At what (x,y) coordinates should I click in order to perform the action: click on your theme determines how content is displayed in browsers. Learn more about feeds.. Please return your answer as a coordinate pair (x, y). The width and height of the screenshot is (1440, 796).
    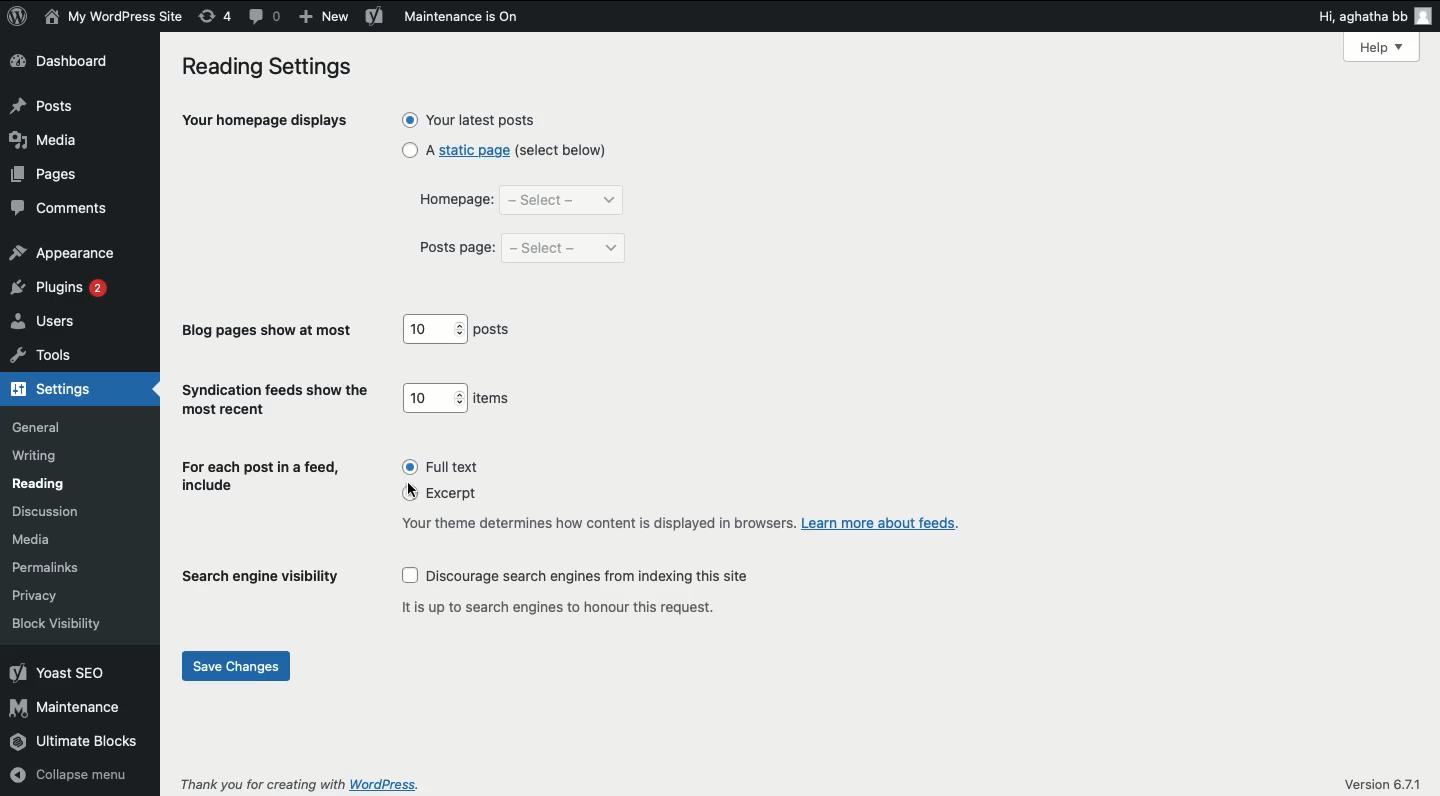
    Looking at the image, I should click on (680, 527).